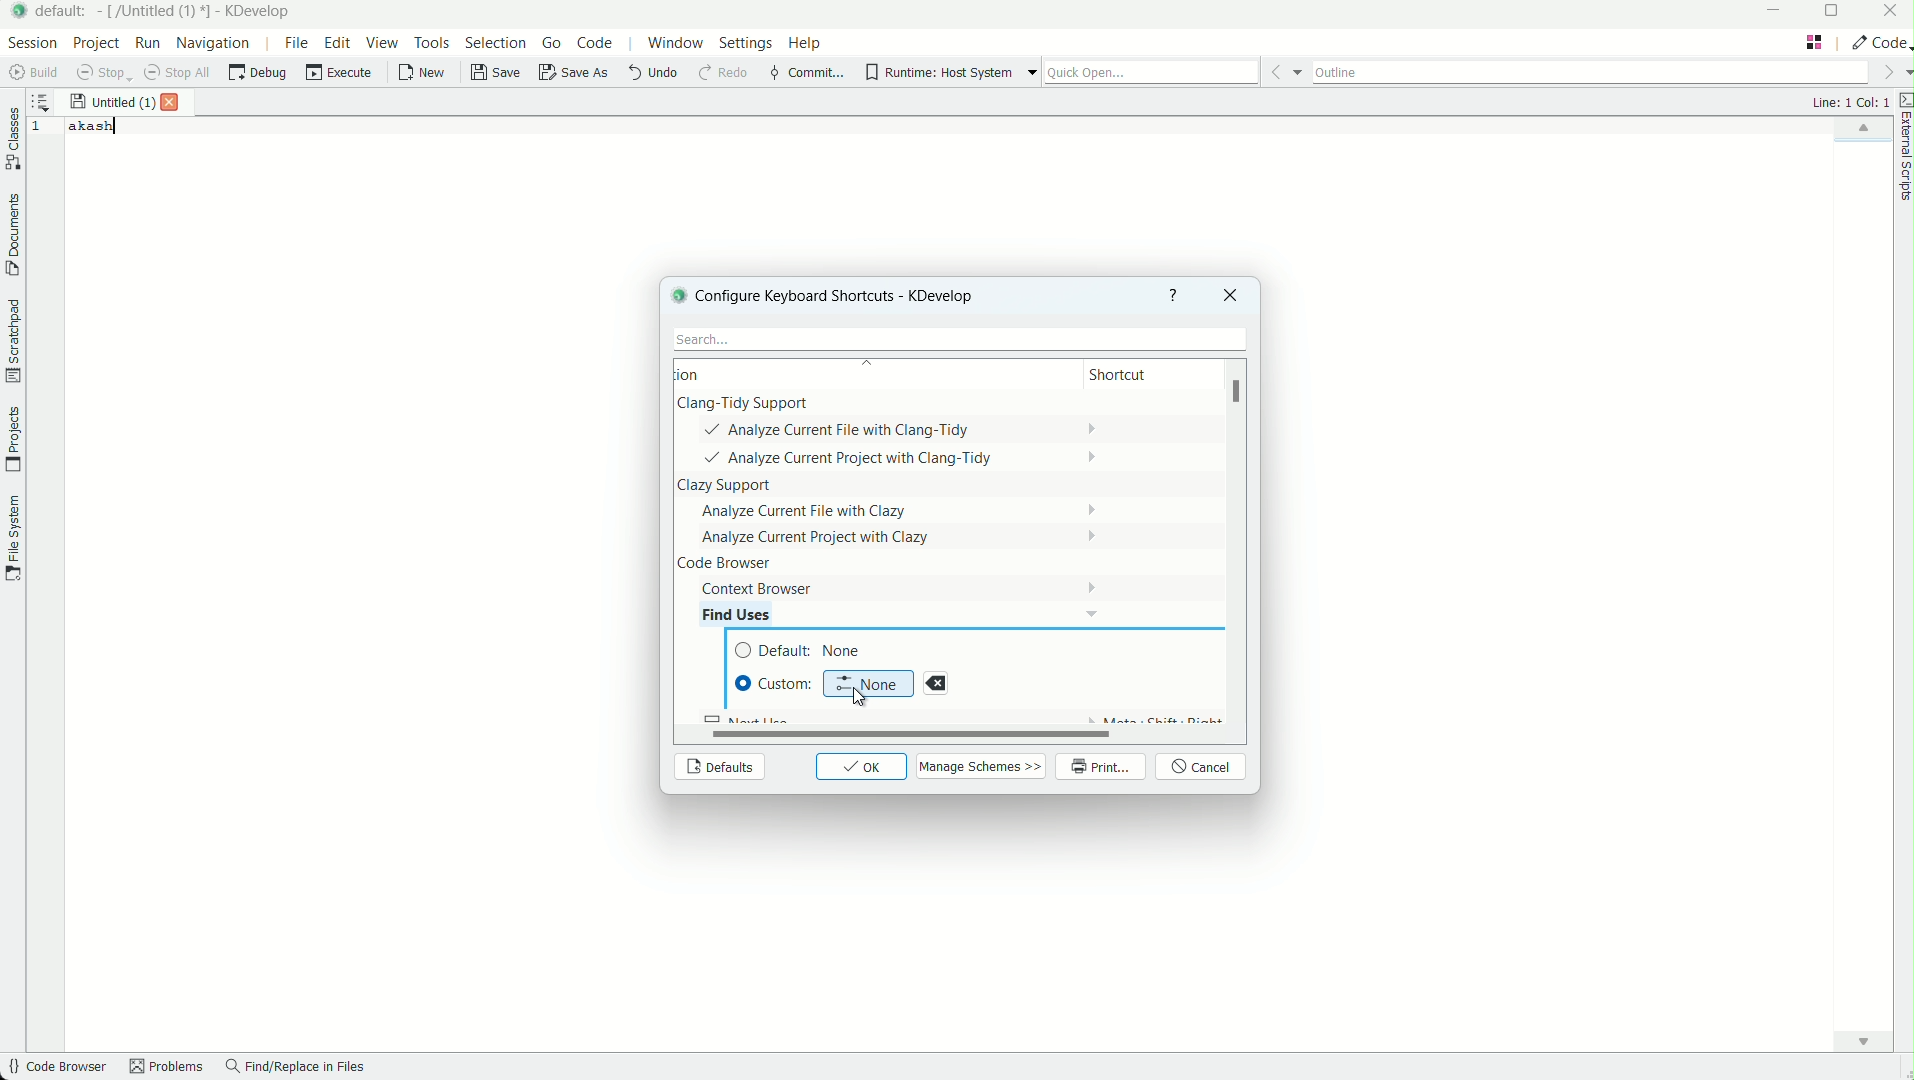  Describe the element at coordinates (495, 43) in the screenshot. I see `selection menu` at that location.